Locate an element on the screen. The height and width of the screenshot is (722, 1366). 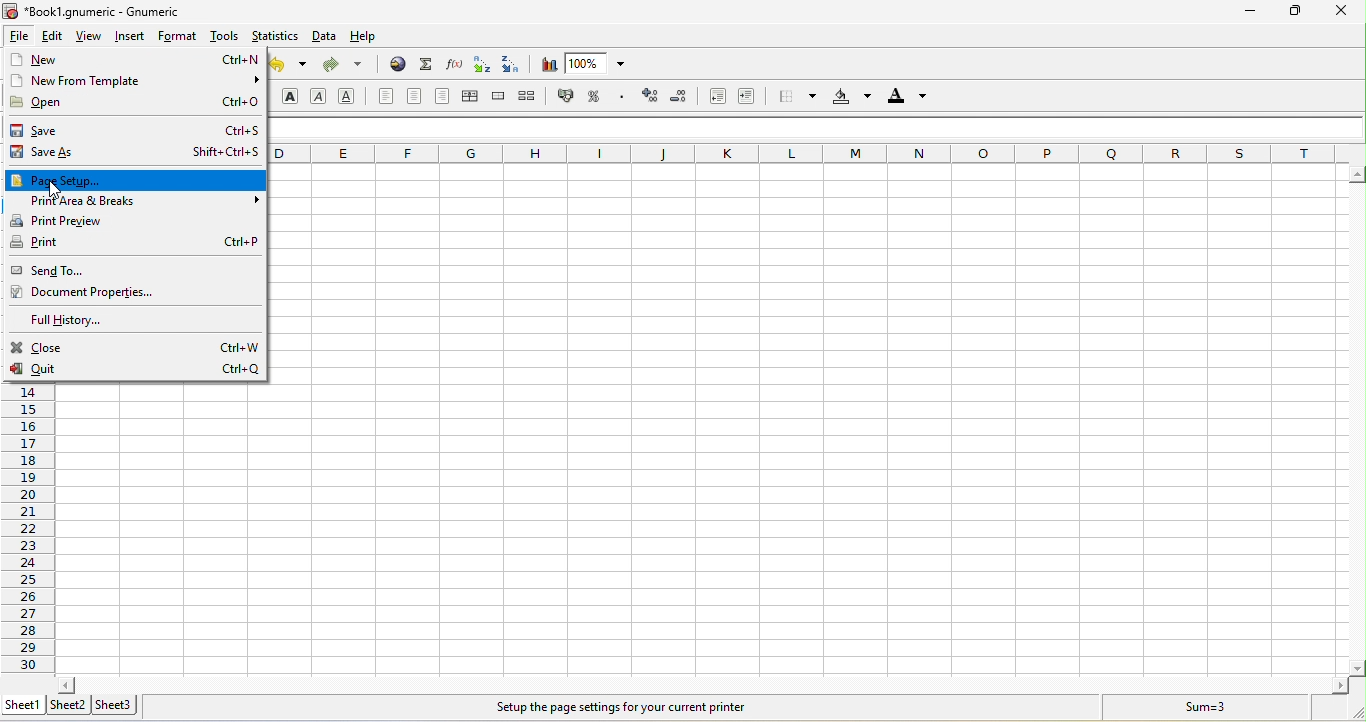
chart is located at coordinates (546, 64).